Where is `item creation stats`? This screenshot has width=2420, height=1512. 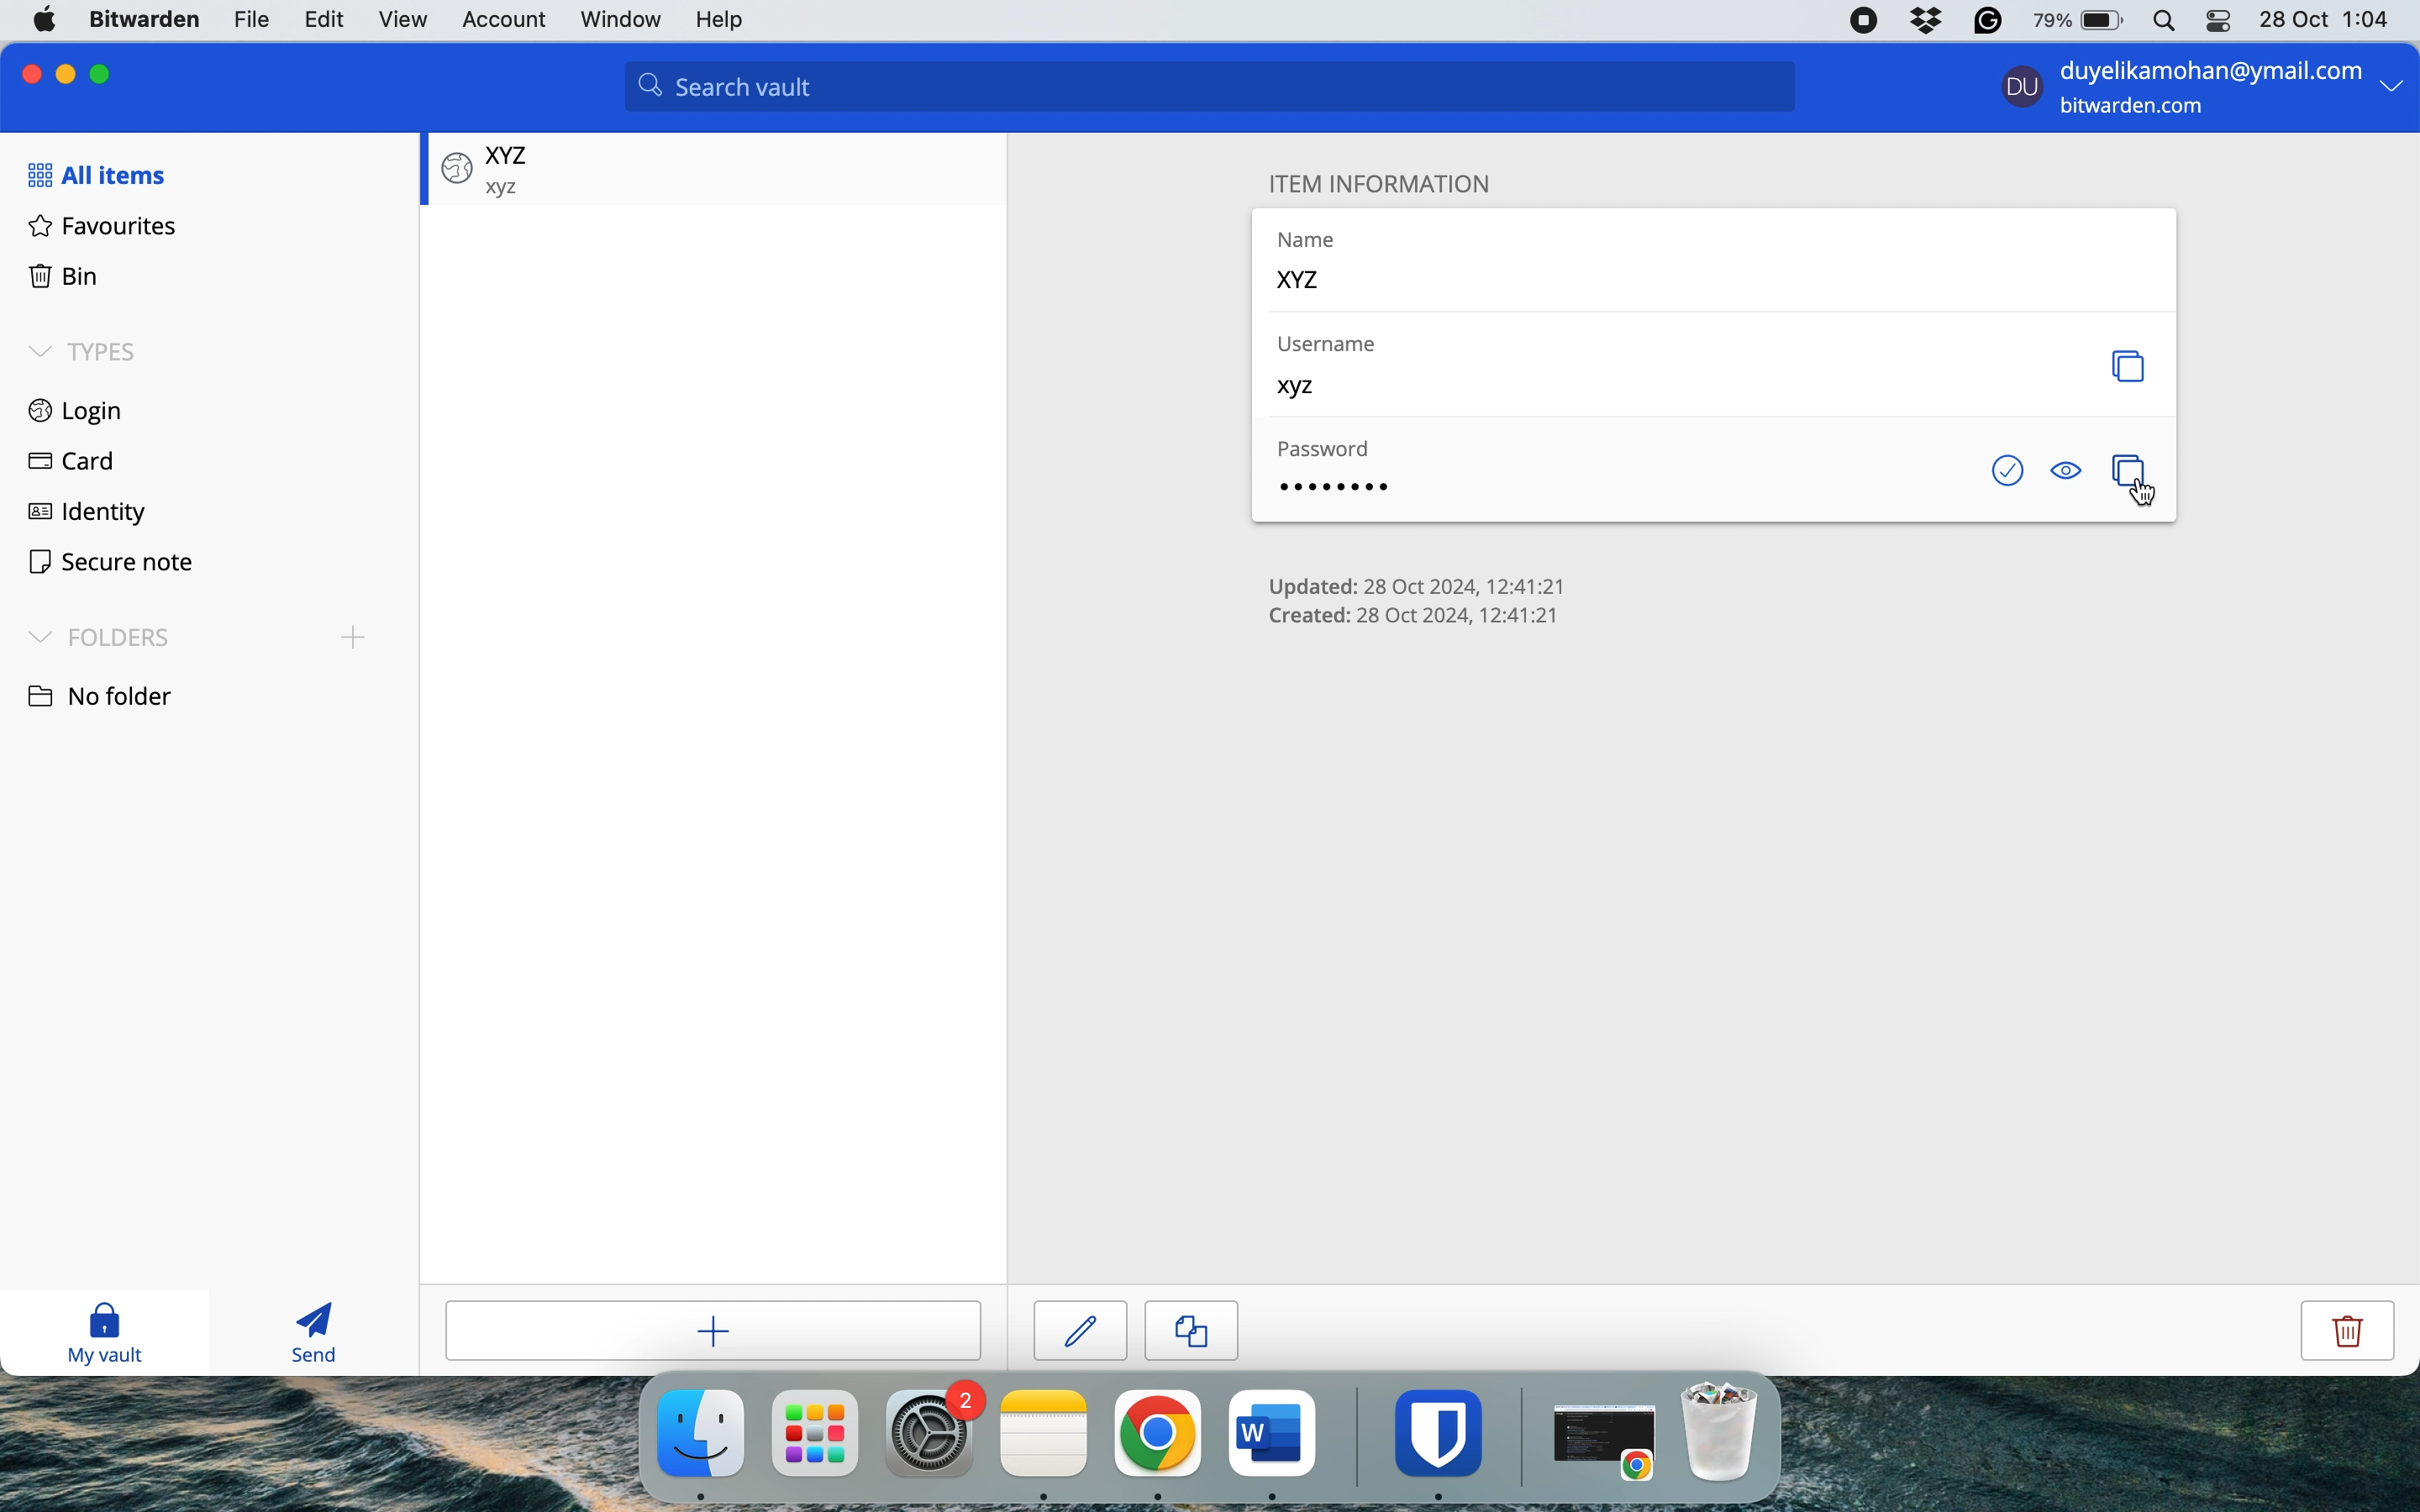
item creation stats is located at coordinates (1424, 618).